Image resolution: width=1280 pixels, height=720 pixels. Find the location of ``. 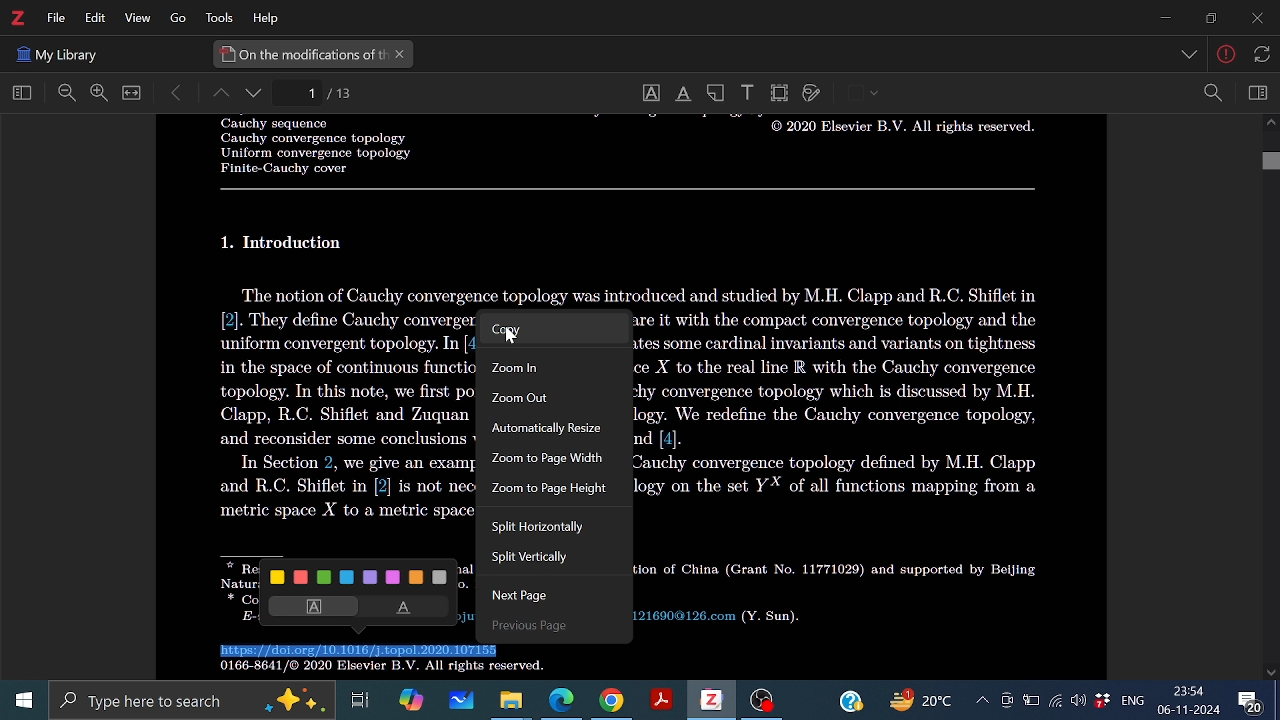

 is located at coordinates (522, 627).